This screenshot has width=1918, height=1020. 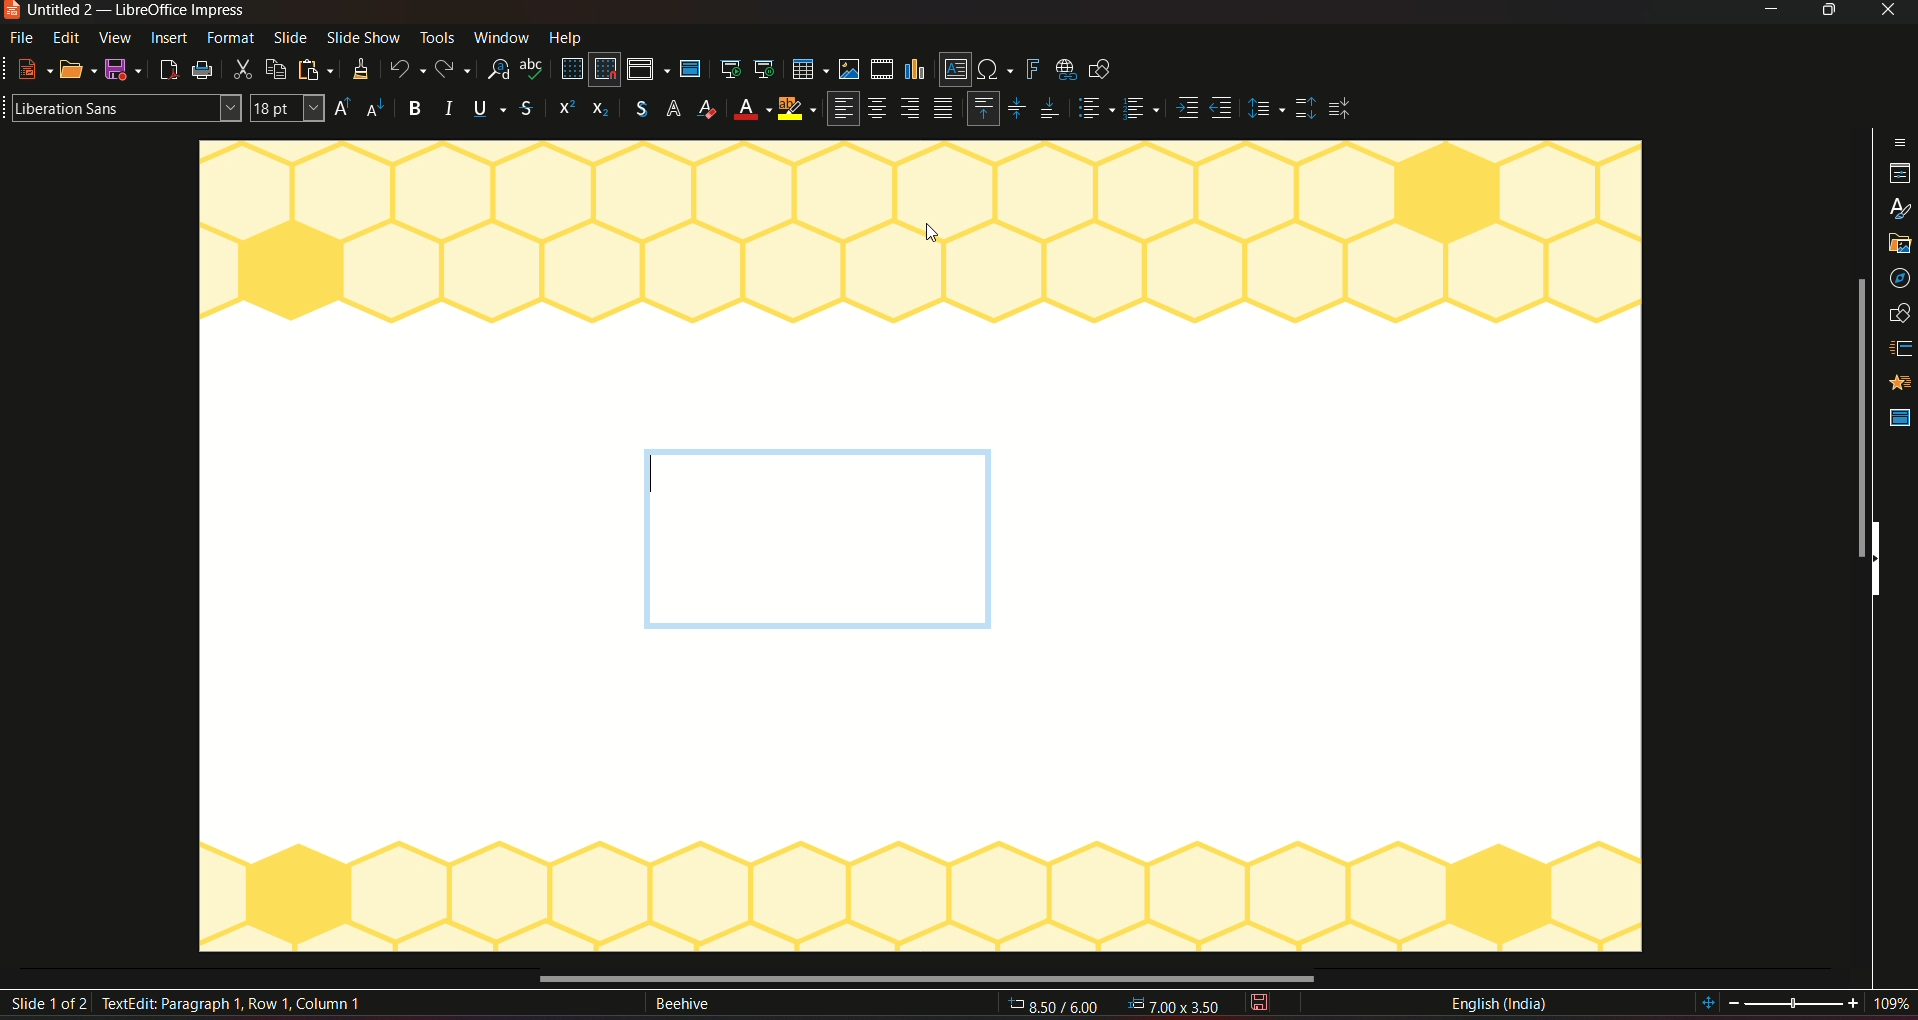 What do you see at coordinates (914, 109) in the screenshot?
I see `Align right` at bounding box center [914, 109].